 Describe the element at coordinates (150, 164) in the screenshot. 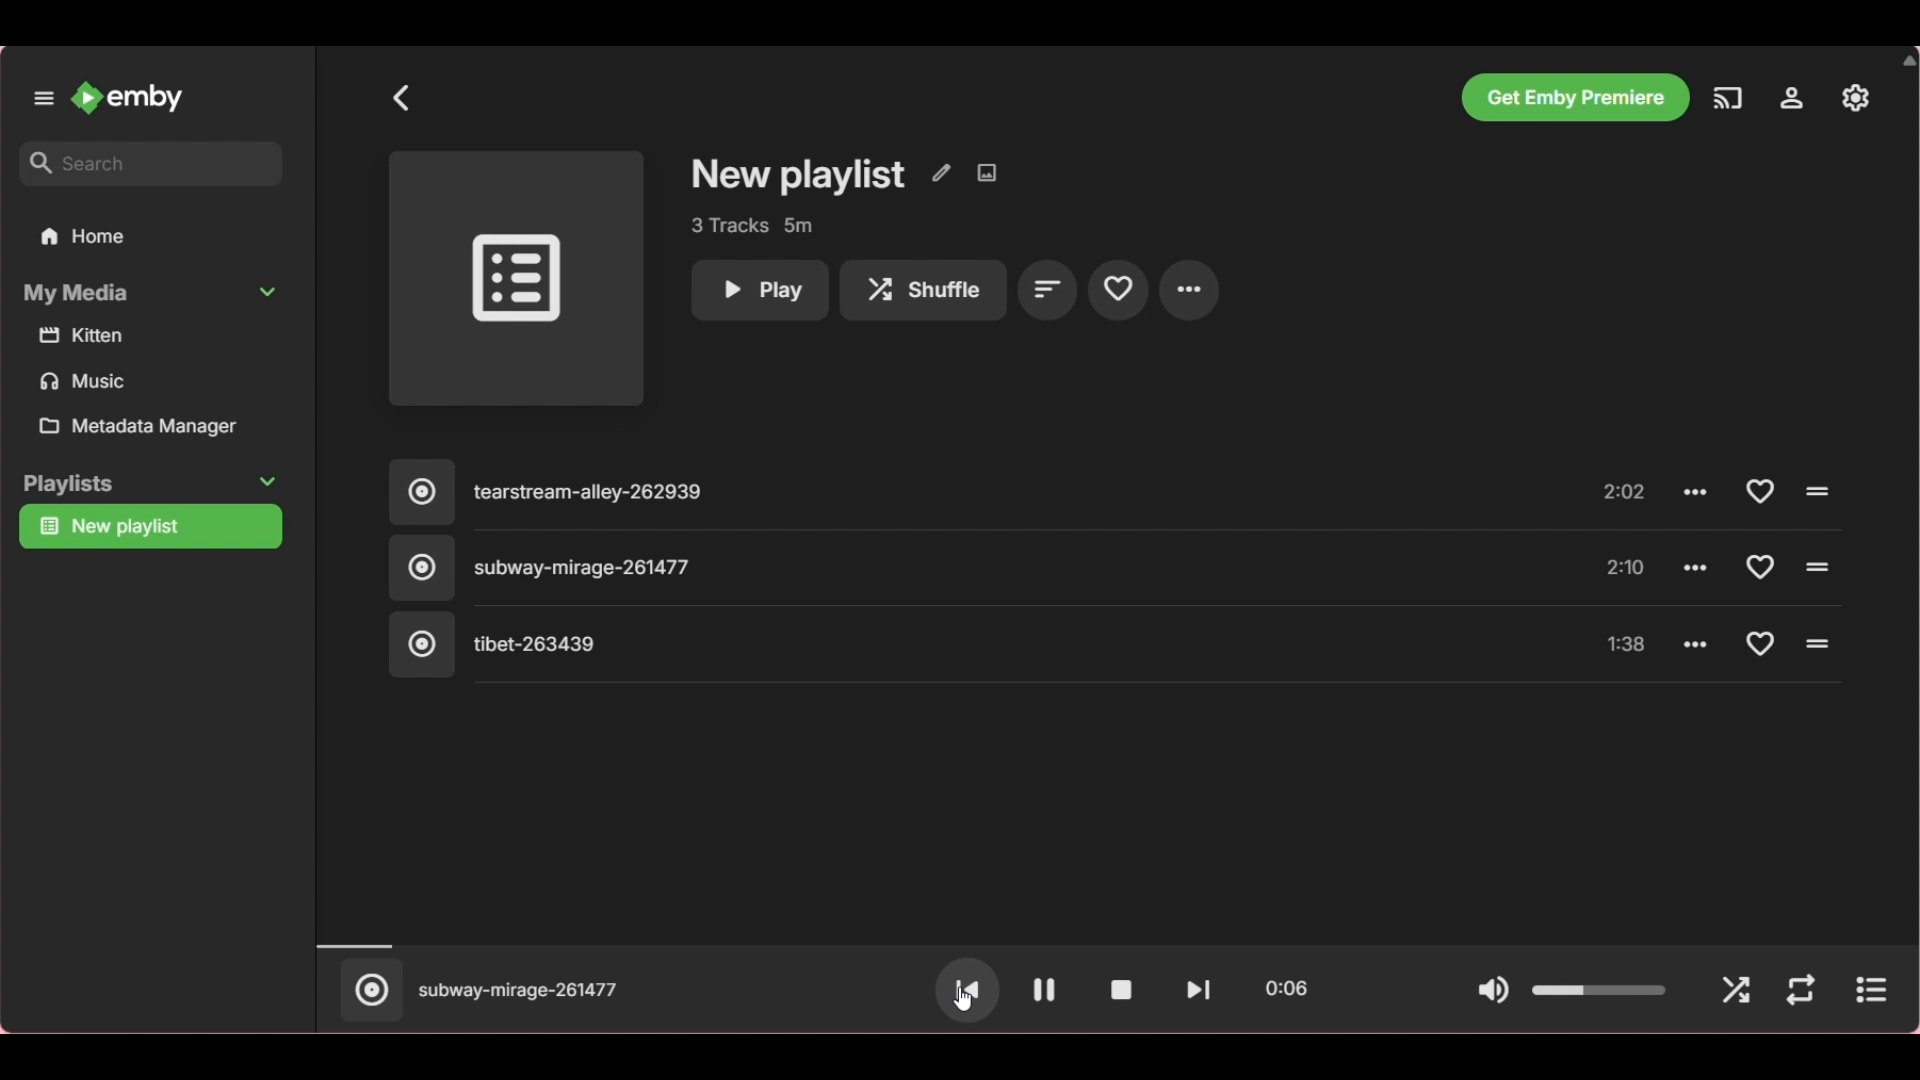

I see `Type in search` at that location.